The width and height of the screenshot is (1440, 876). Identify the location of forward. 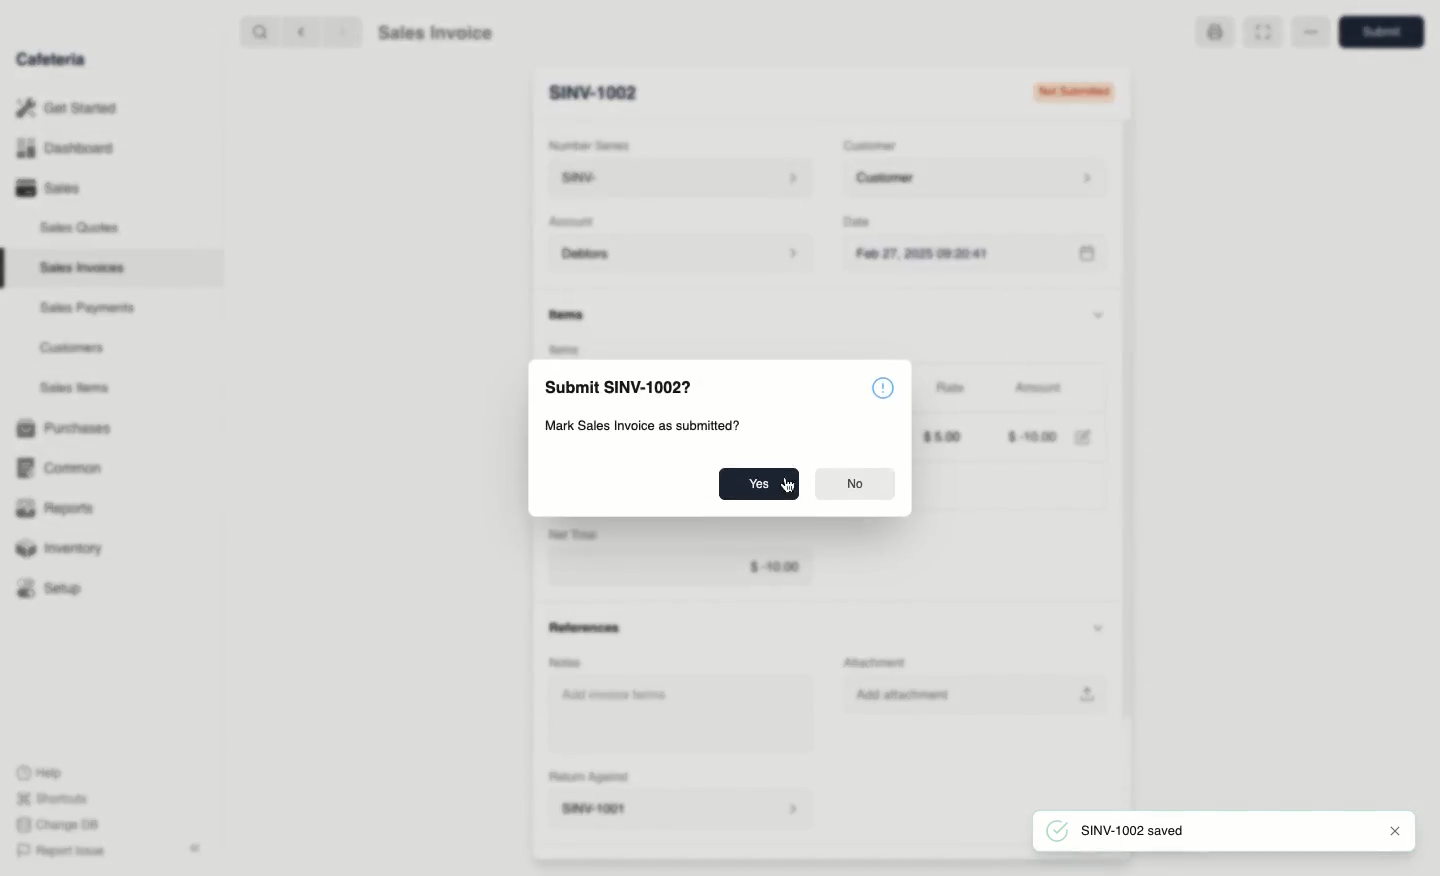
(344, 32).